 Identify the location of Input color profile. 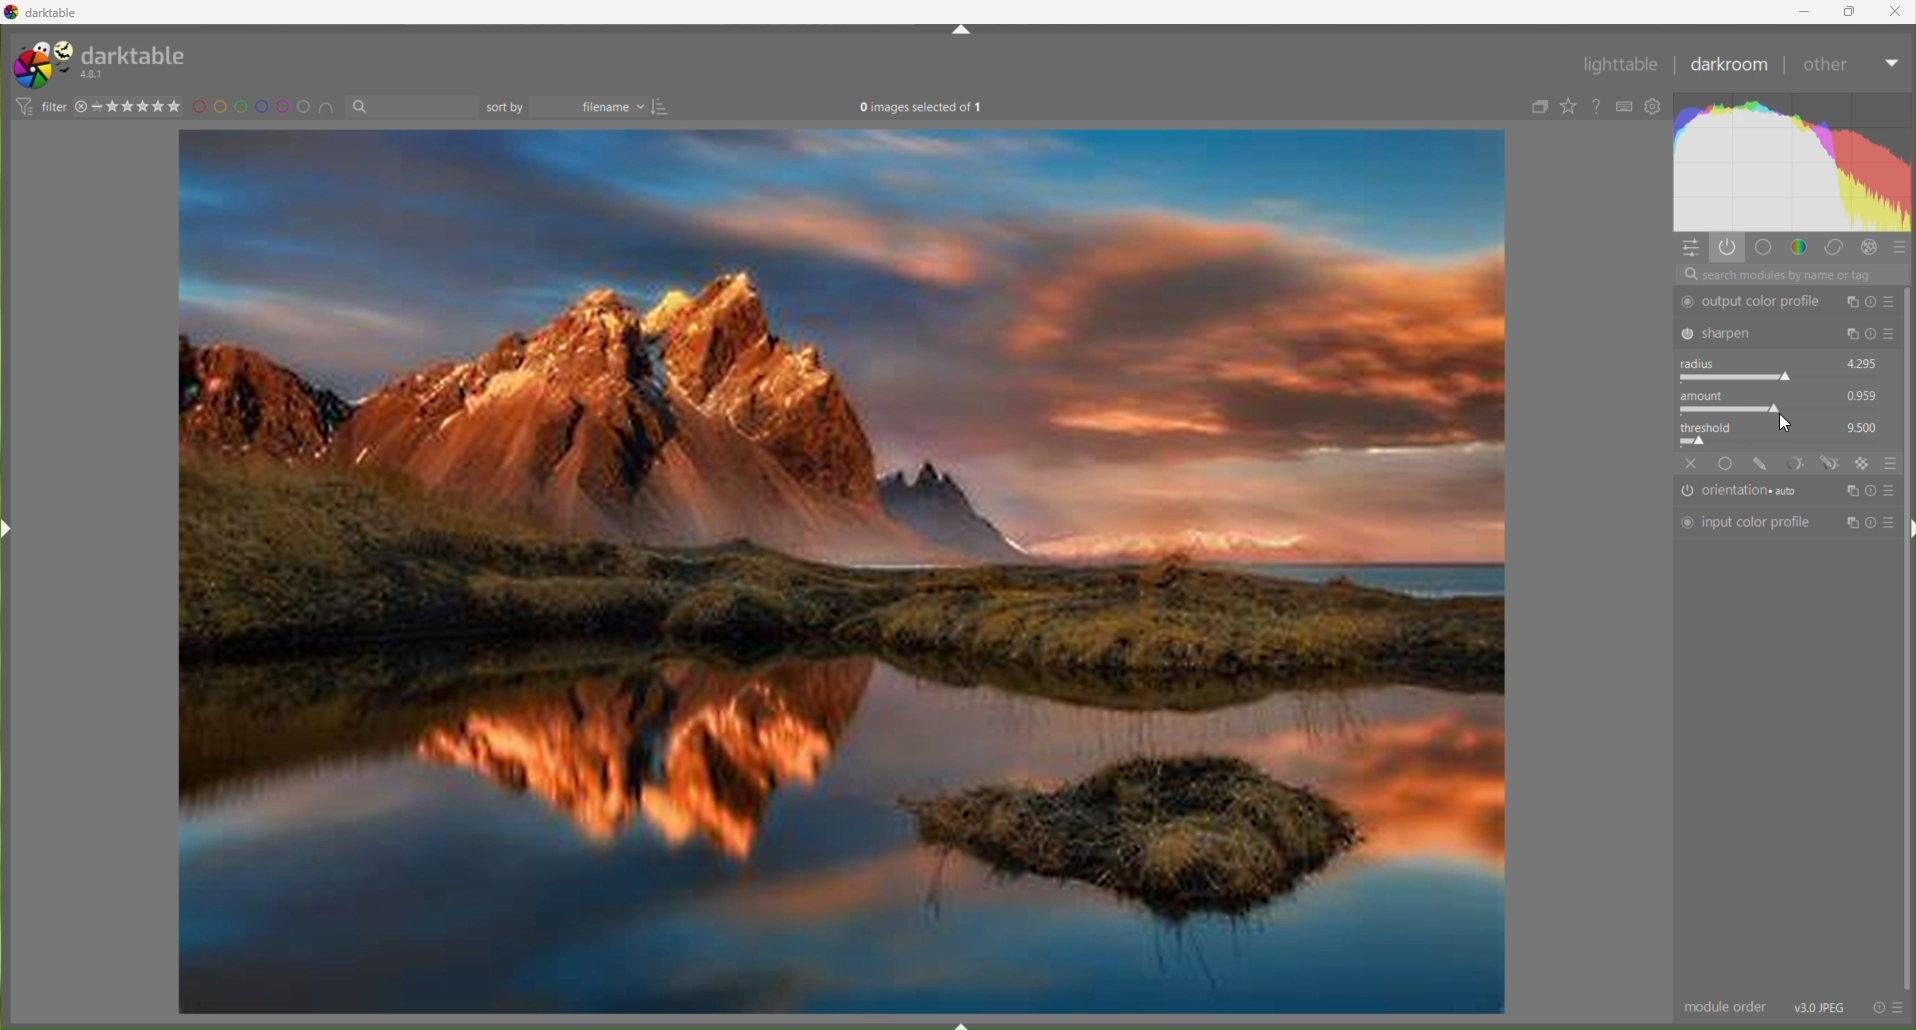
(1746, 523).